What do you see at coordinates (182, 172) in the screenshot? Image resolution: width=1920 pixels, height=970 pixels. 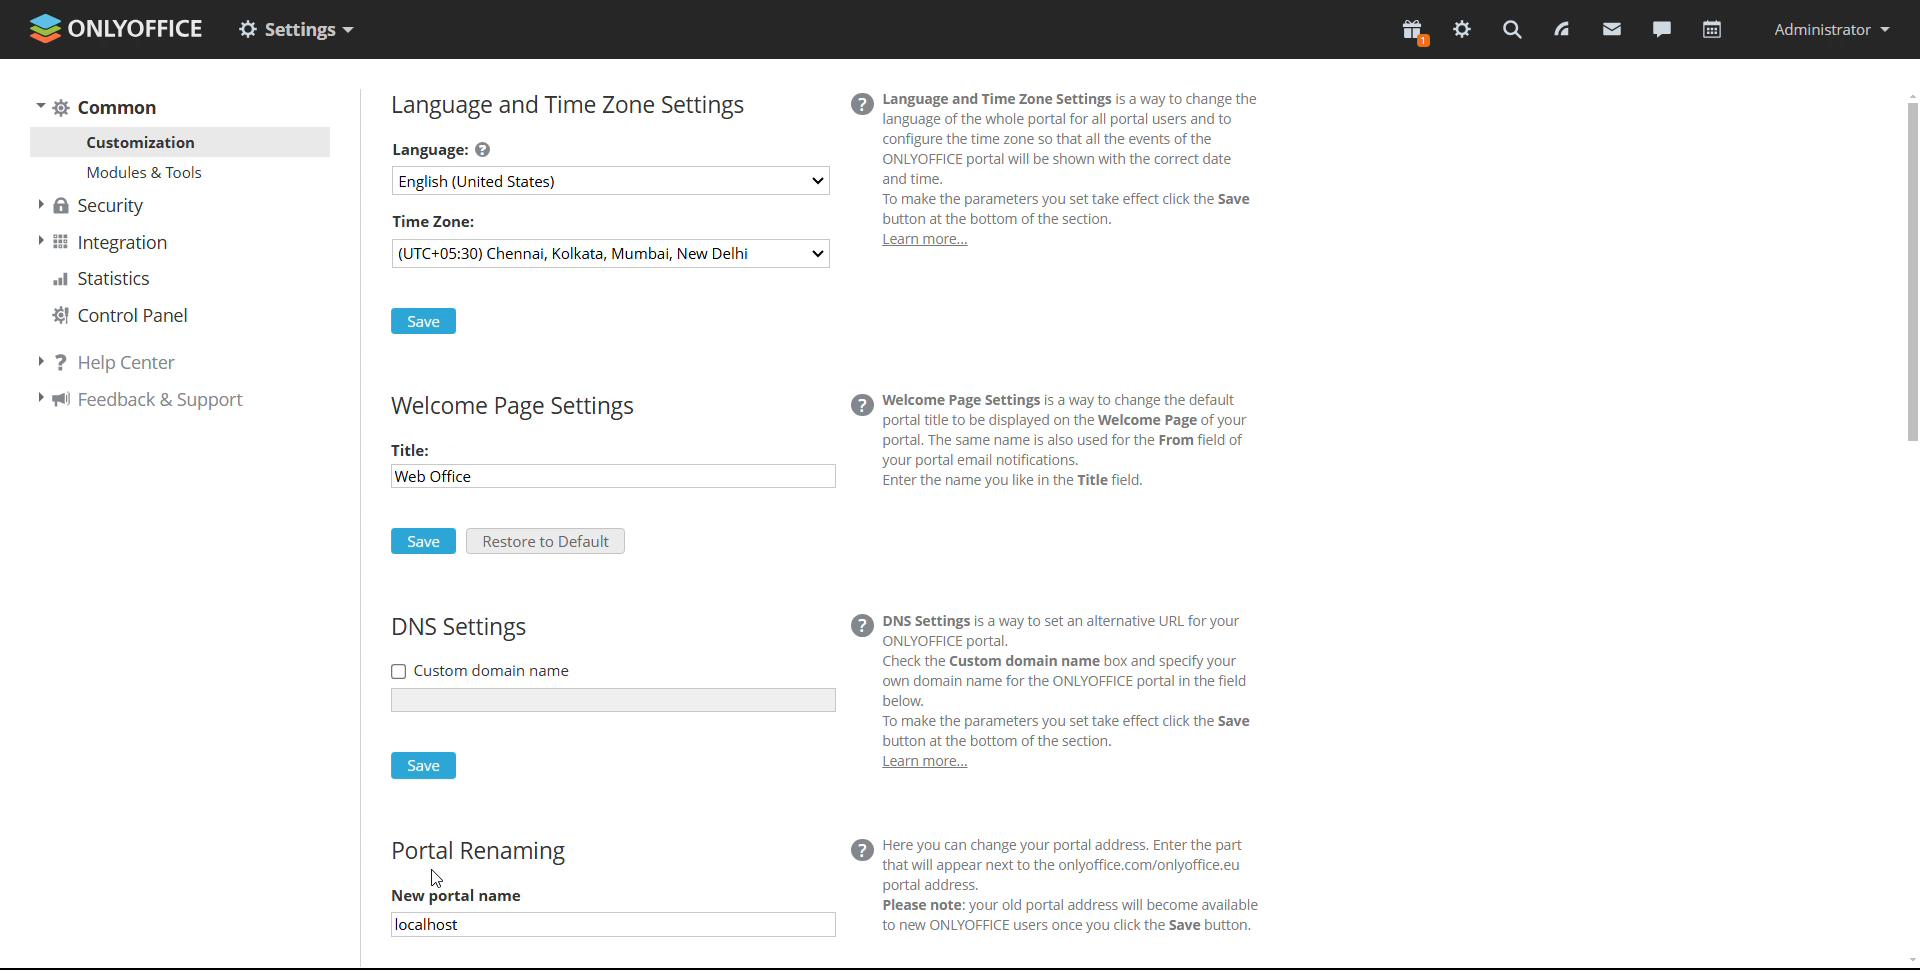 I see `modules and tools` at bounding box center [182, 172].